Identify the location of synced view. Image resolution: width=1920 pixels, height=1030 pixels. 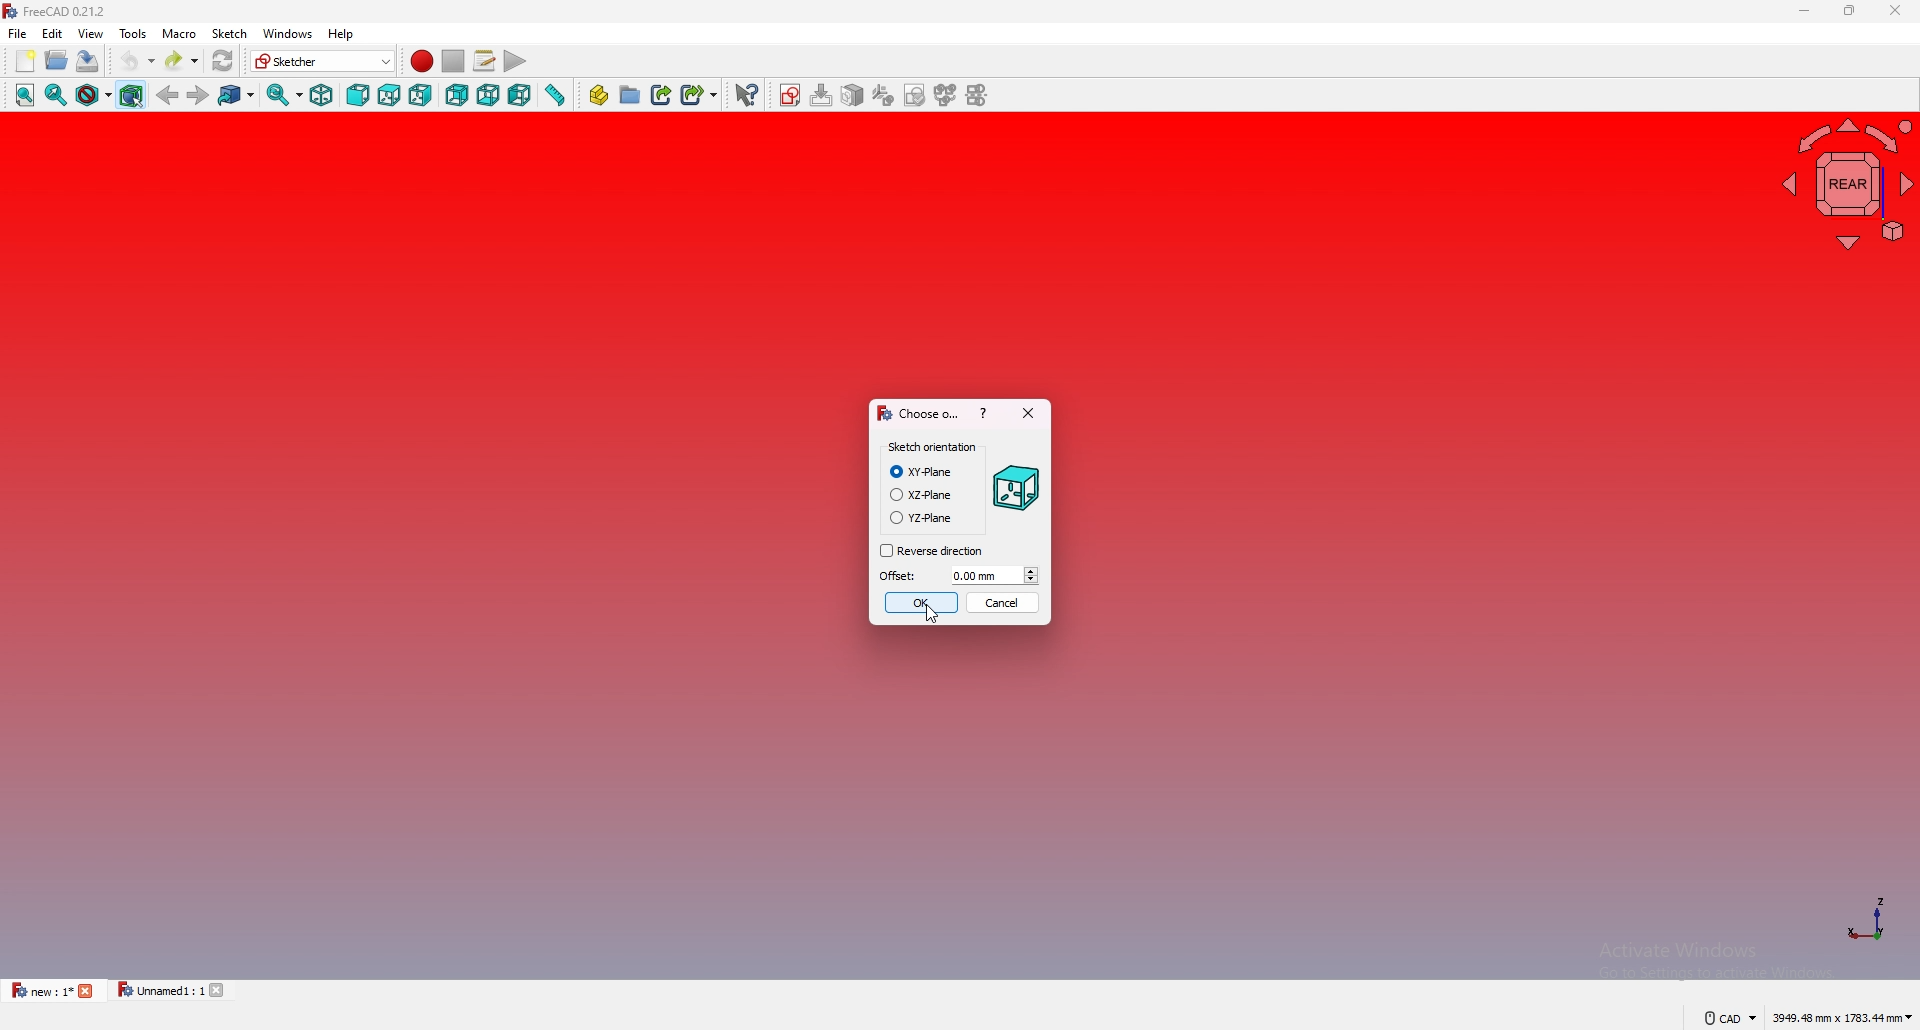
(285, 94).